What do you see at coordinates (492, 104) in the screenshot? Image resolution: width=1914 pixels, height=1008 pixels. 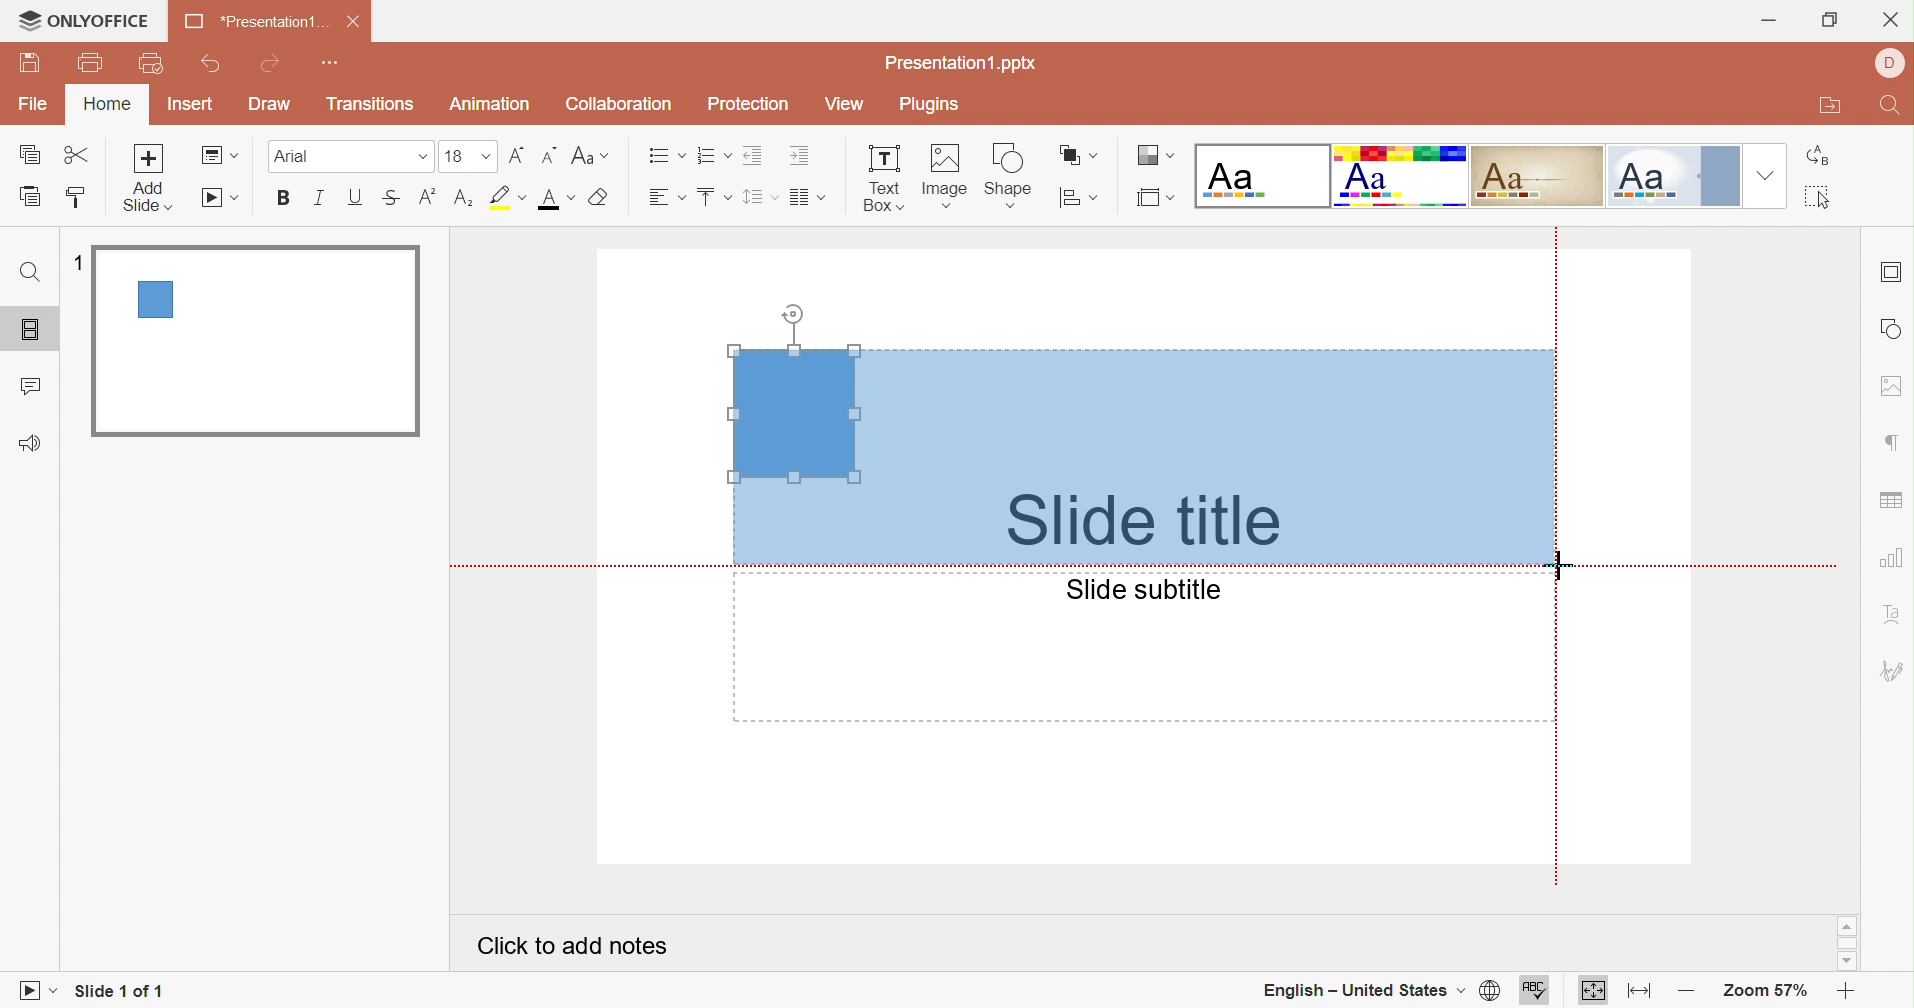 I see `Animation` at bounding box center [492, 104].